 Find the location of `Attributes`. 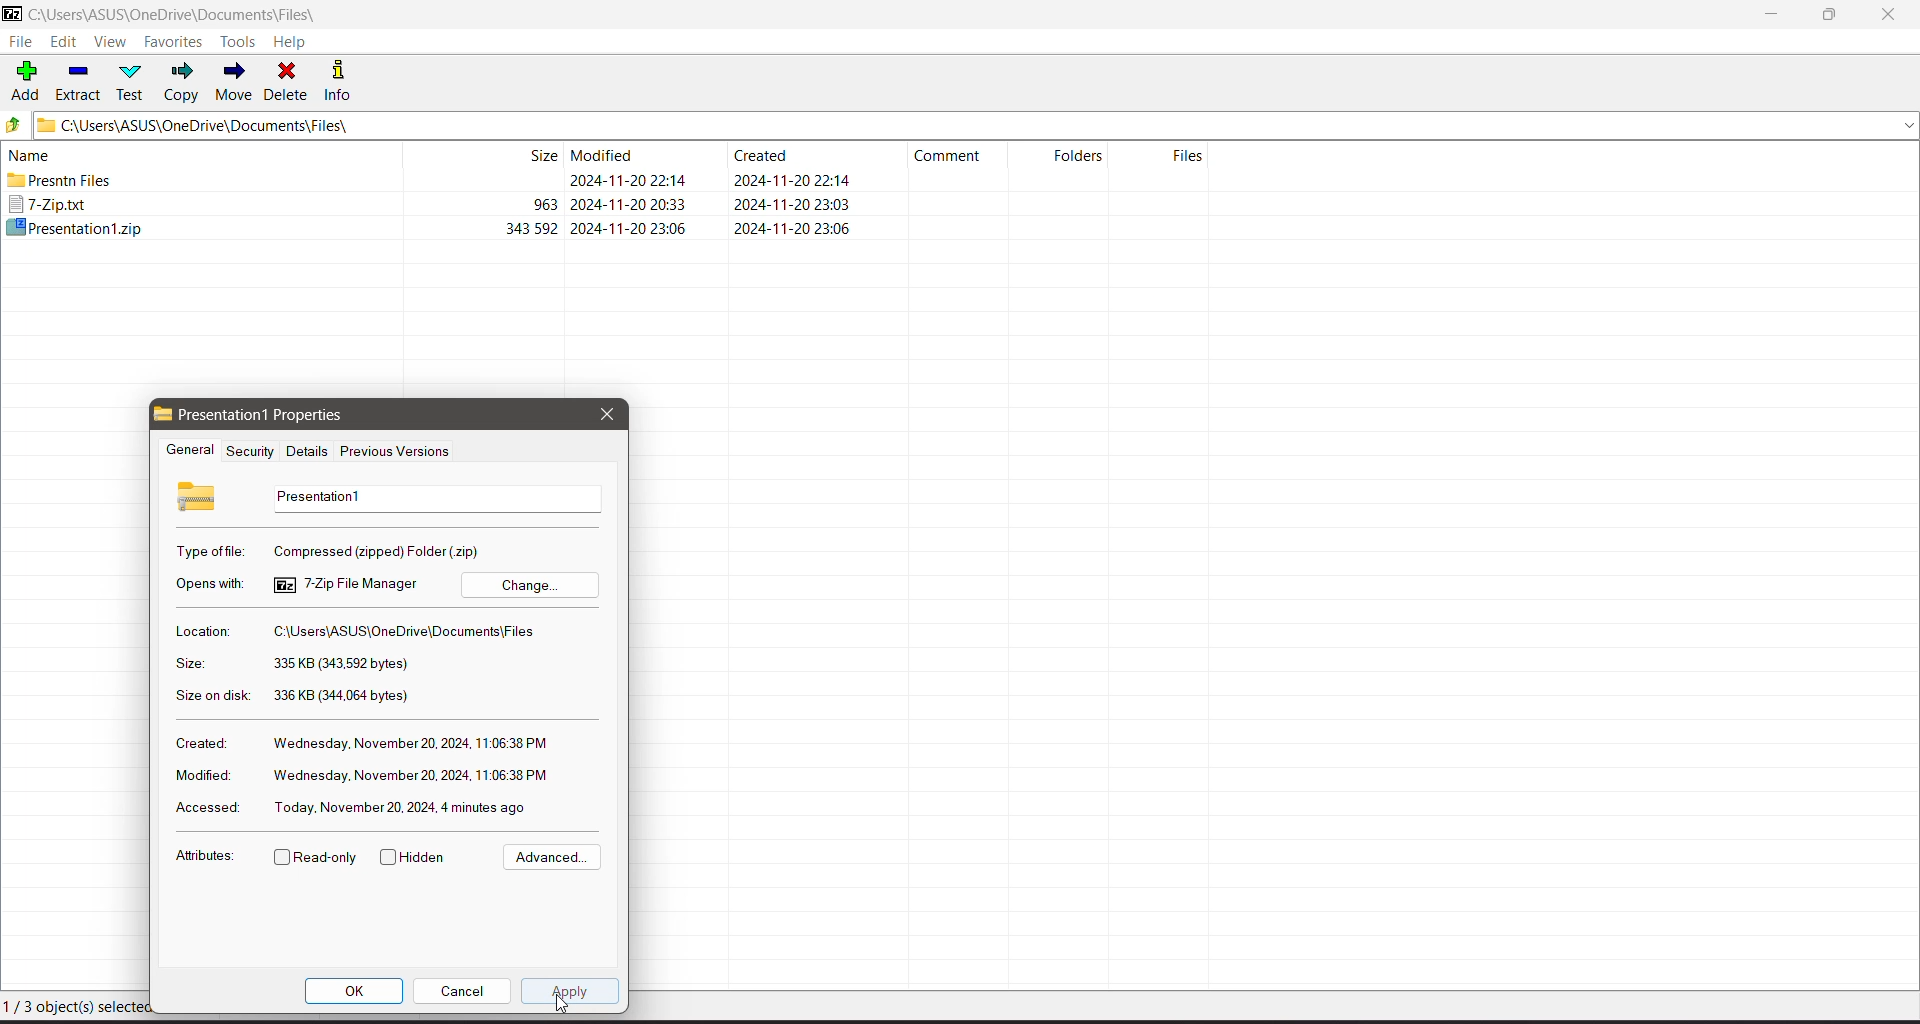

Attributes is located at coordinates (204, 859).